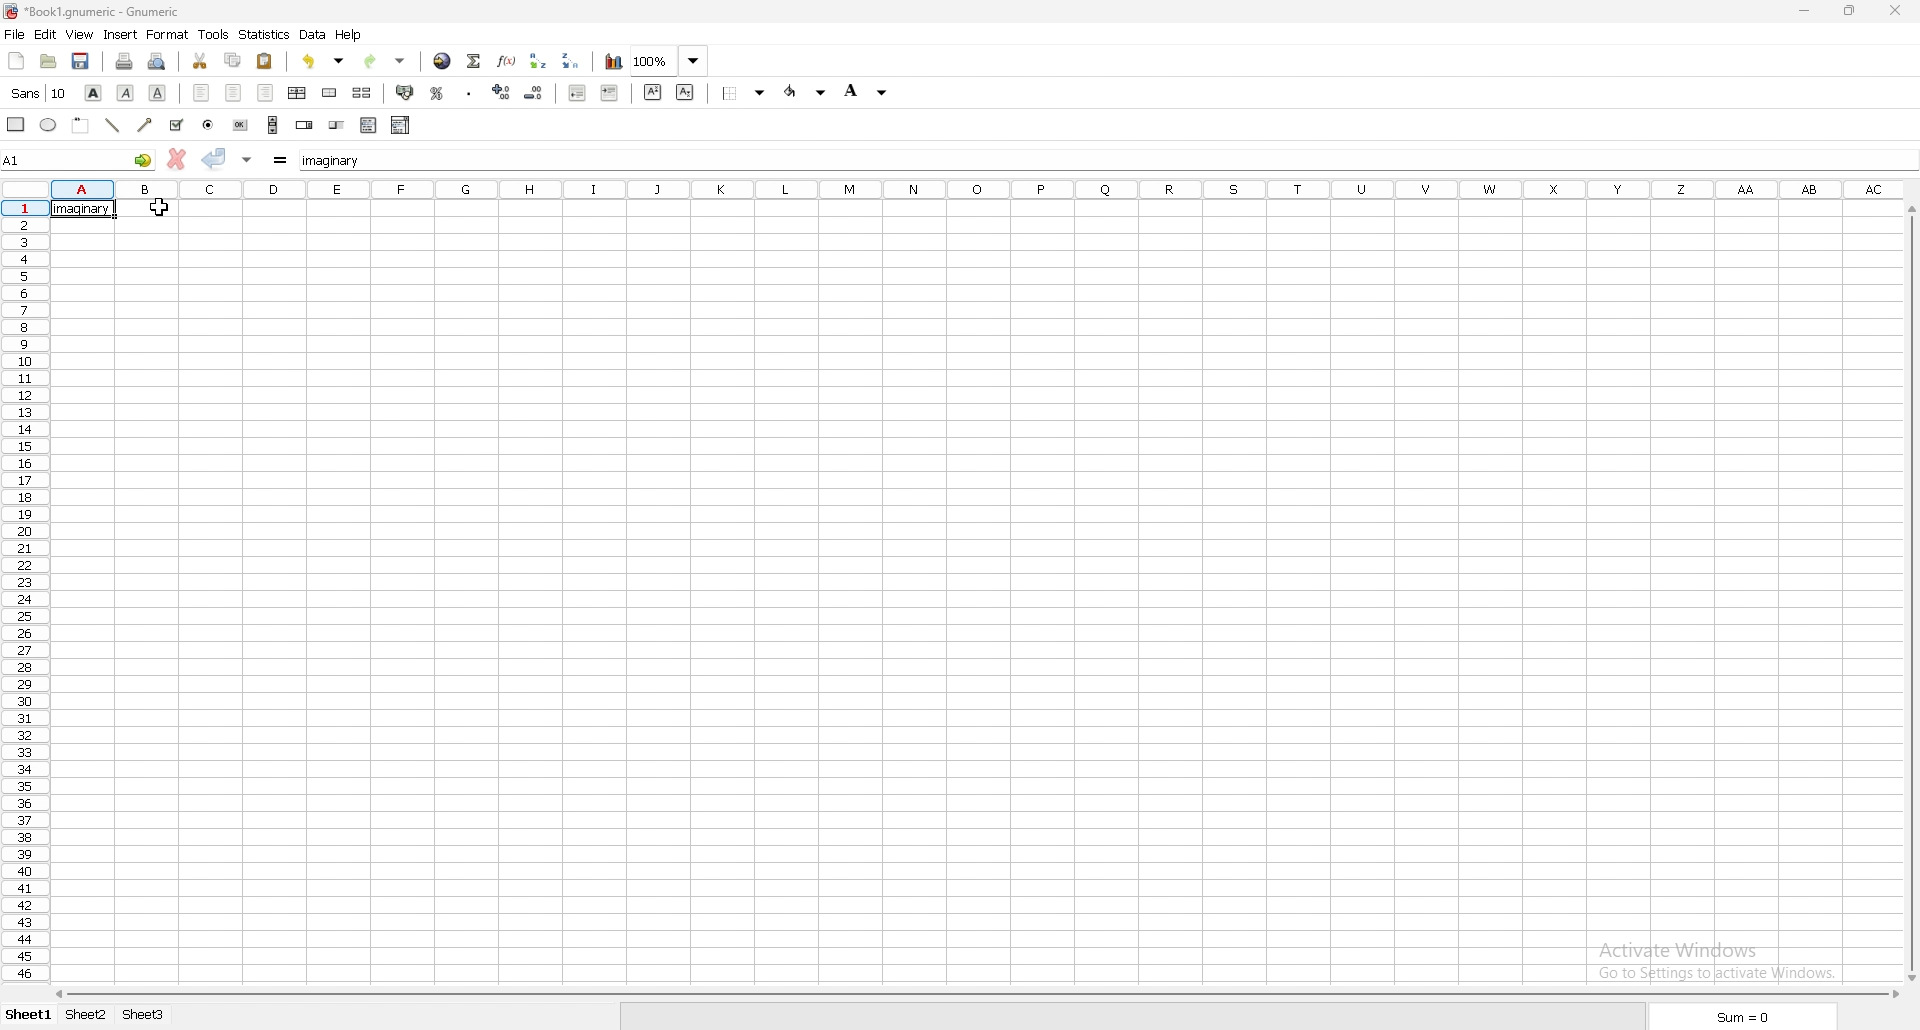 This screenshot has width=1920, height=1030. I want to click on sheet 2, so click(88, 1016).